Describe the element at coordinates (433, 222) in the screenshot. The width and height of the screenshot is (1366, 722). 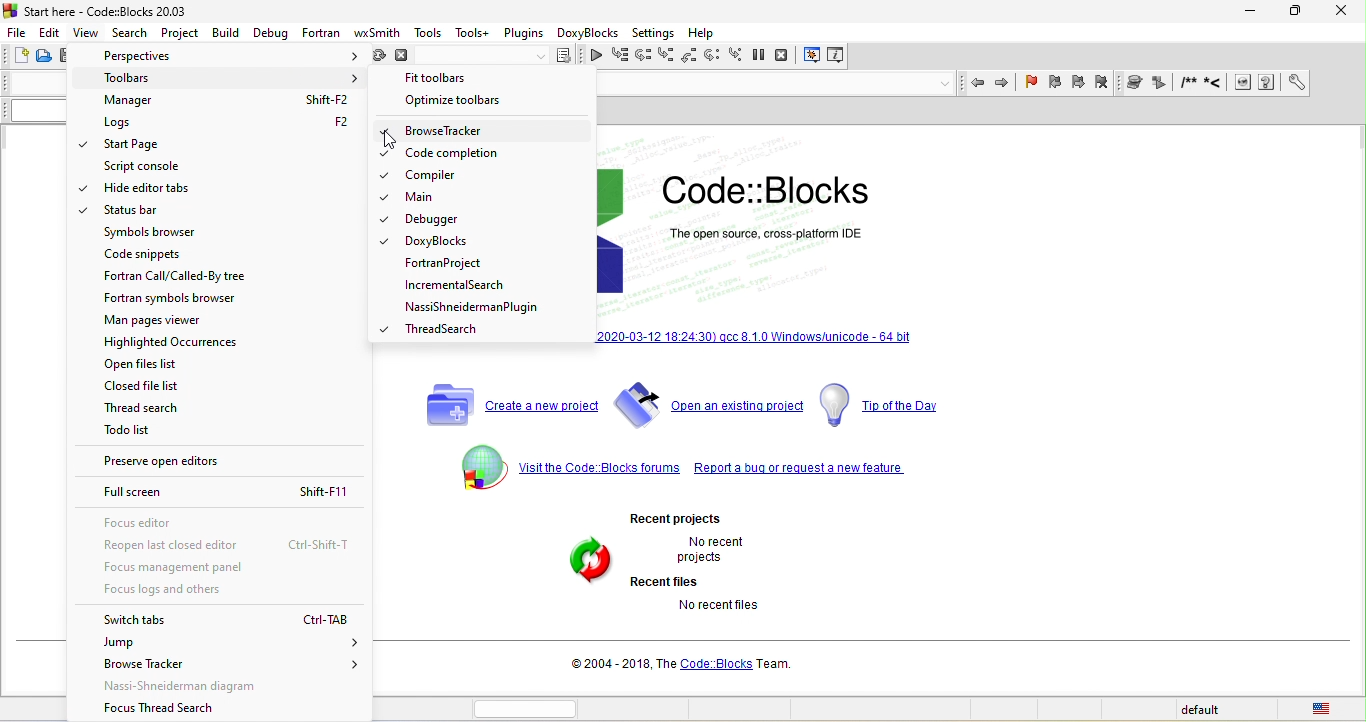
I see `debugger` at that location.